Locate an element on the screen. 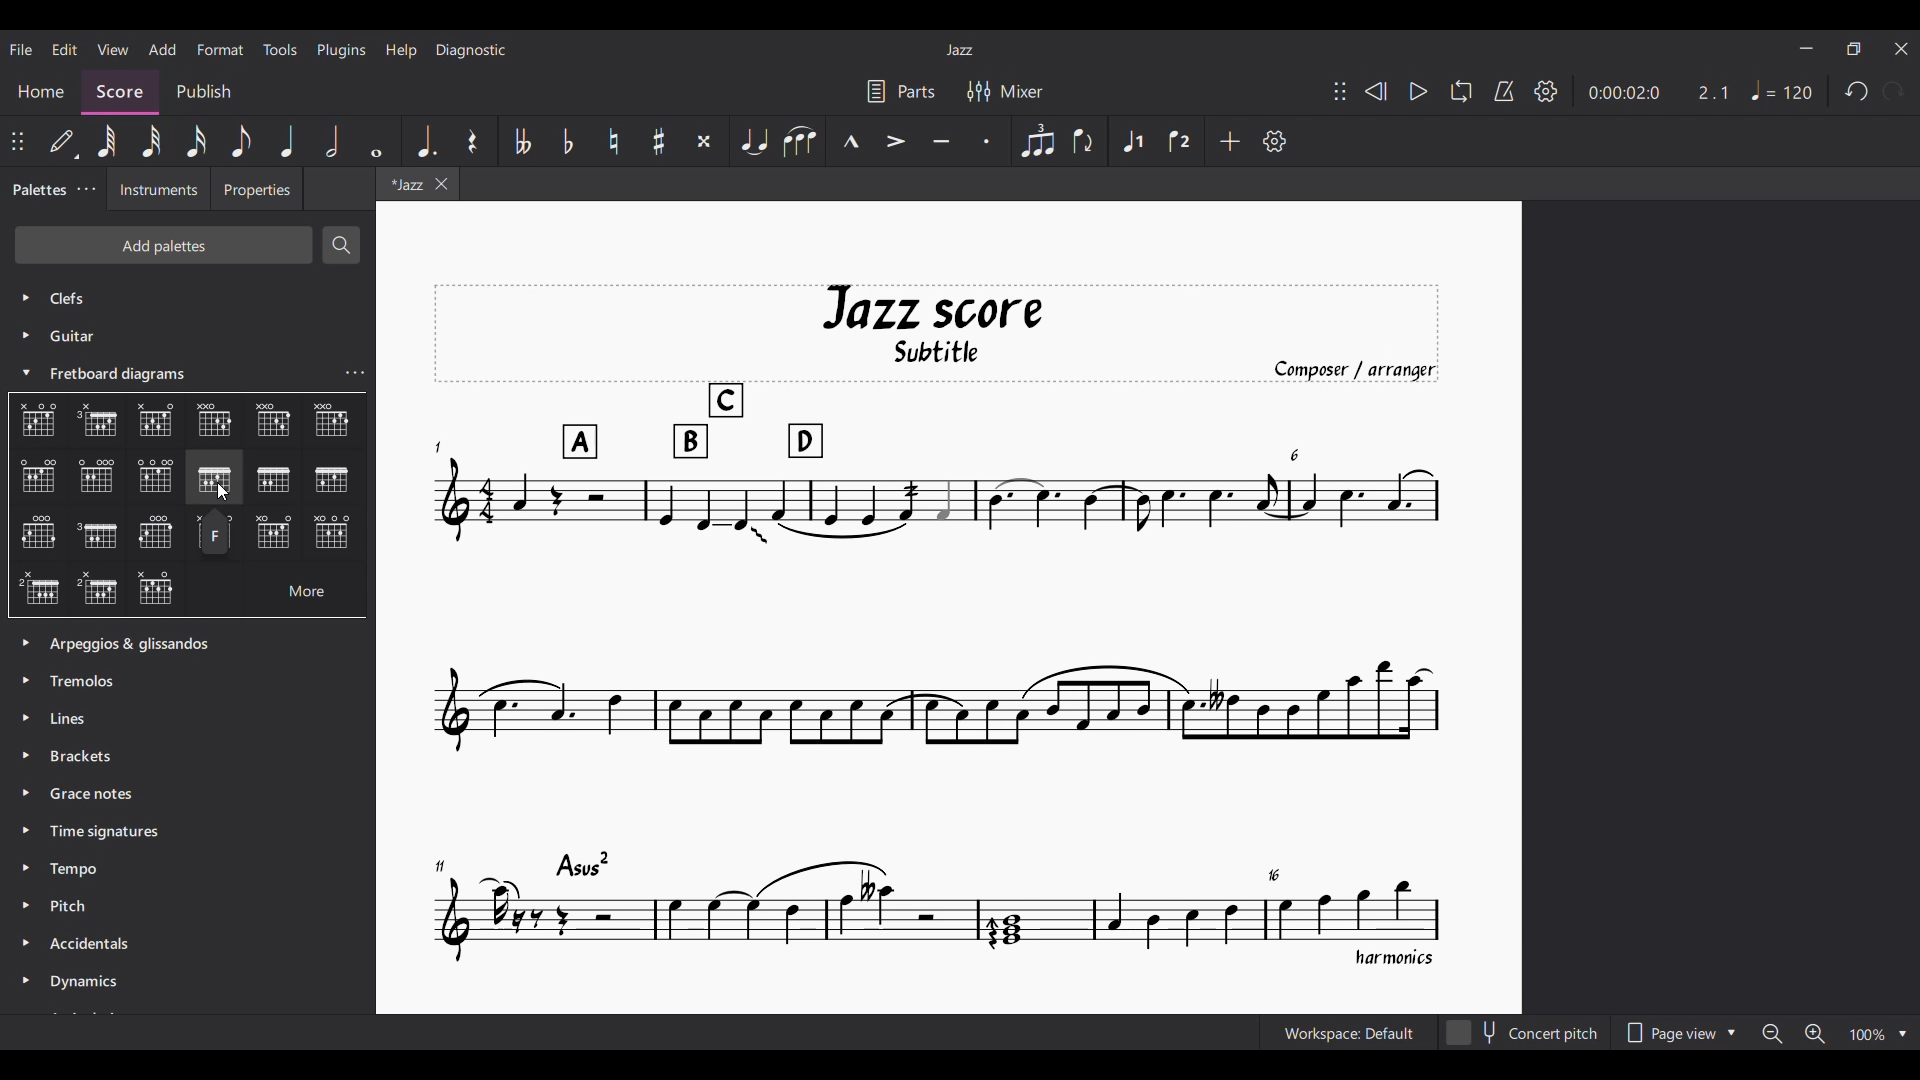 The width and height of the screenshot is (1920, 1080). Toggle double flat is located at coordinates (521, 141).